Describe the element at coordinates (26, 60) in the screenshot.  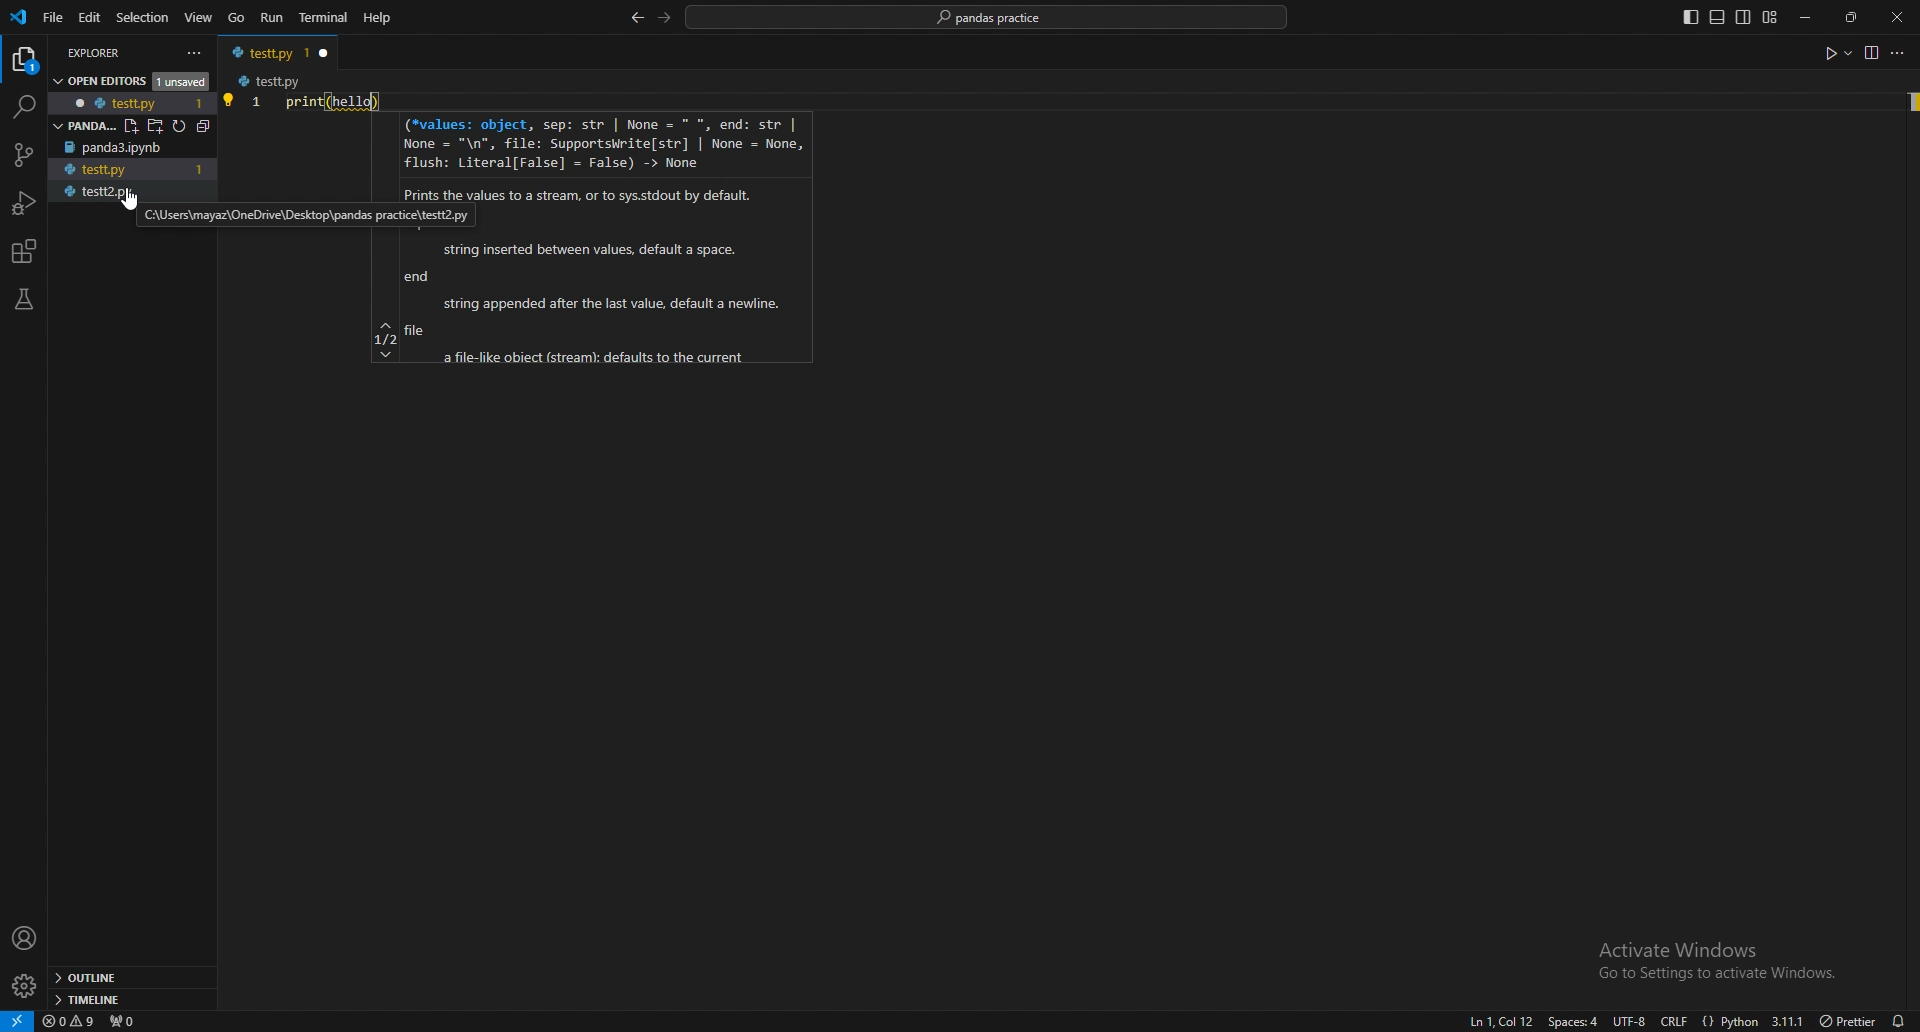
I see `explorer` at that location.